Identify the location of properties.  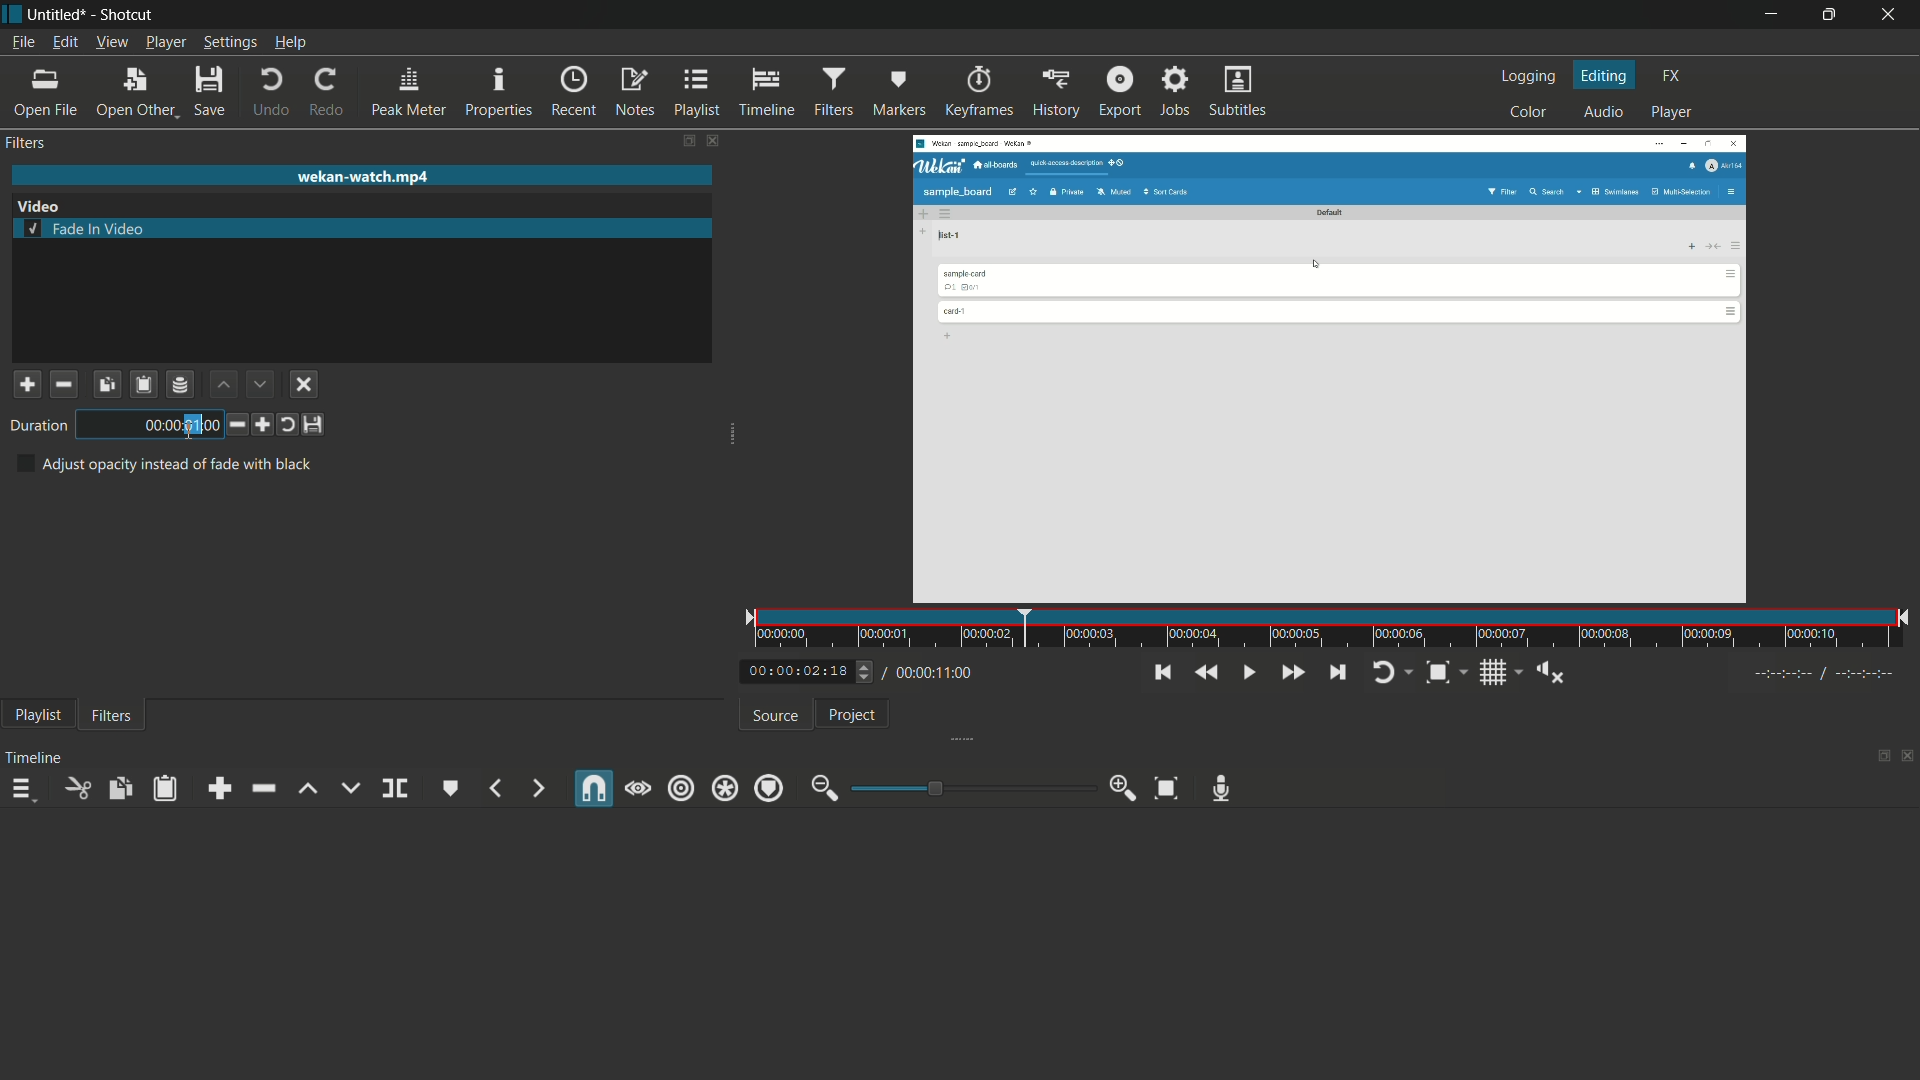
(499, 92).